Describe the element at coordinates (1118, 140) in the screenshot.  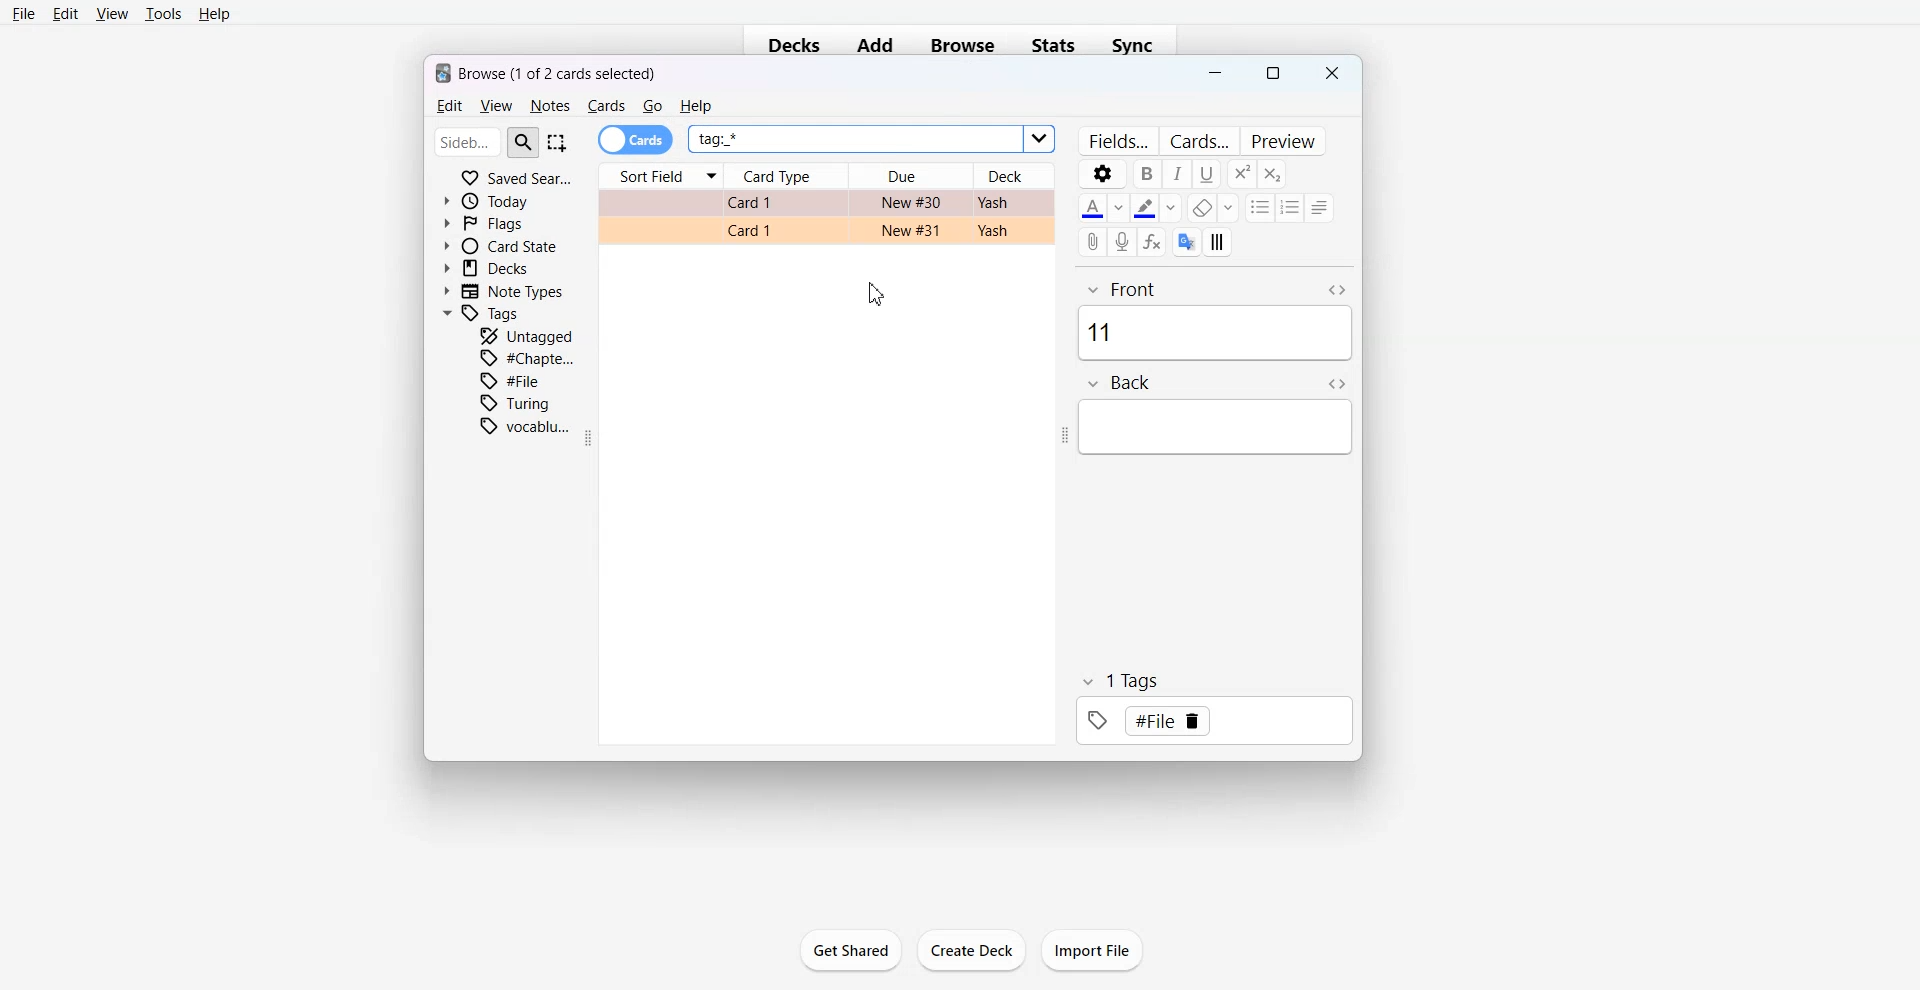
I see `Fields` at that location.